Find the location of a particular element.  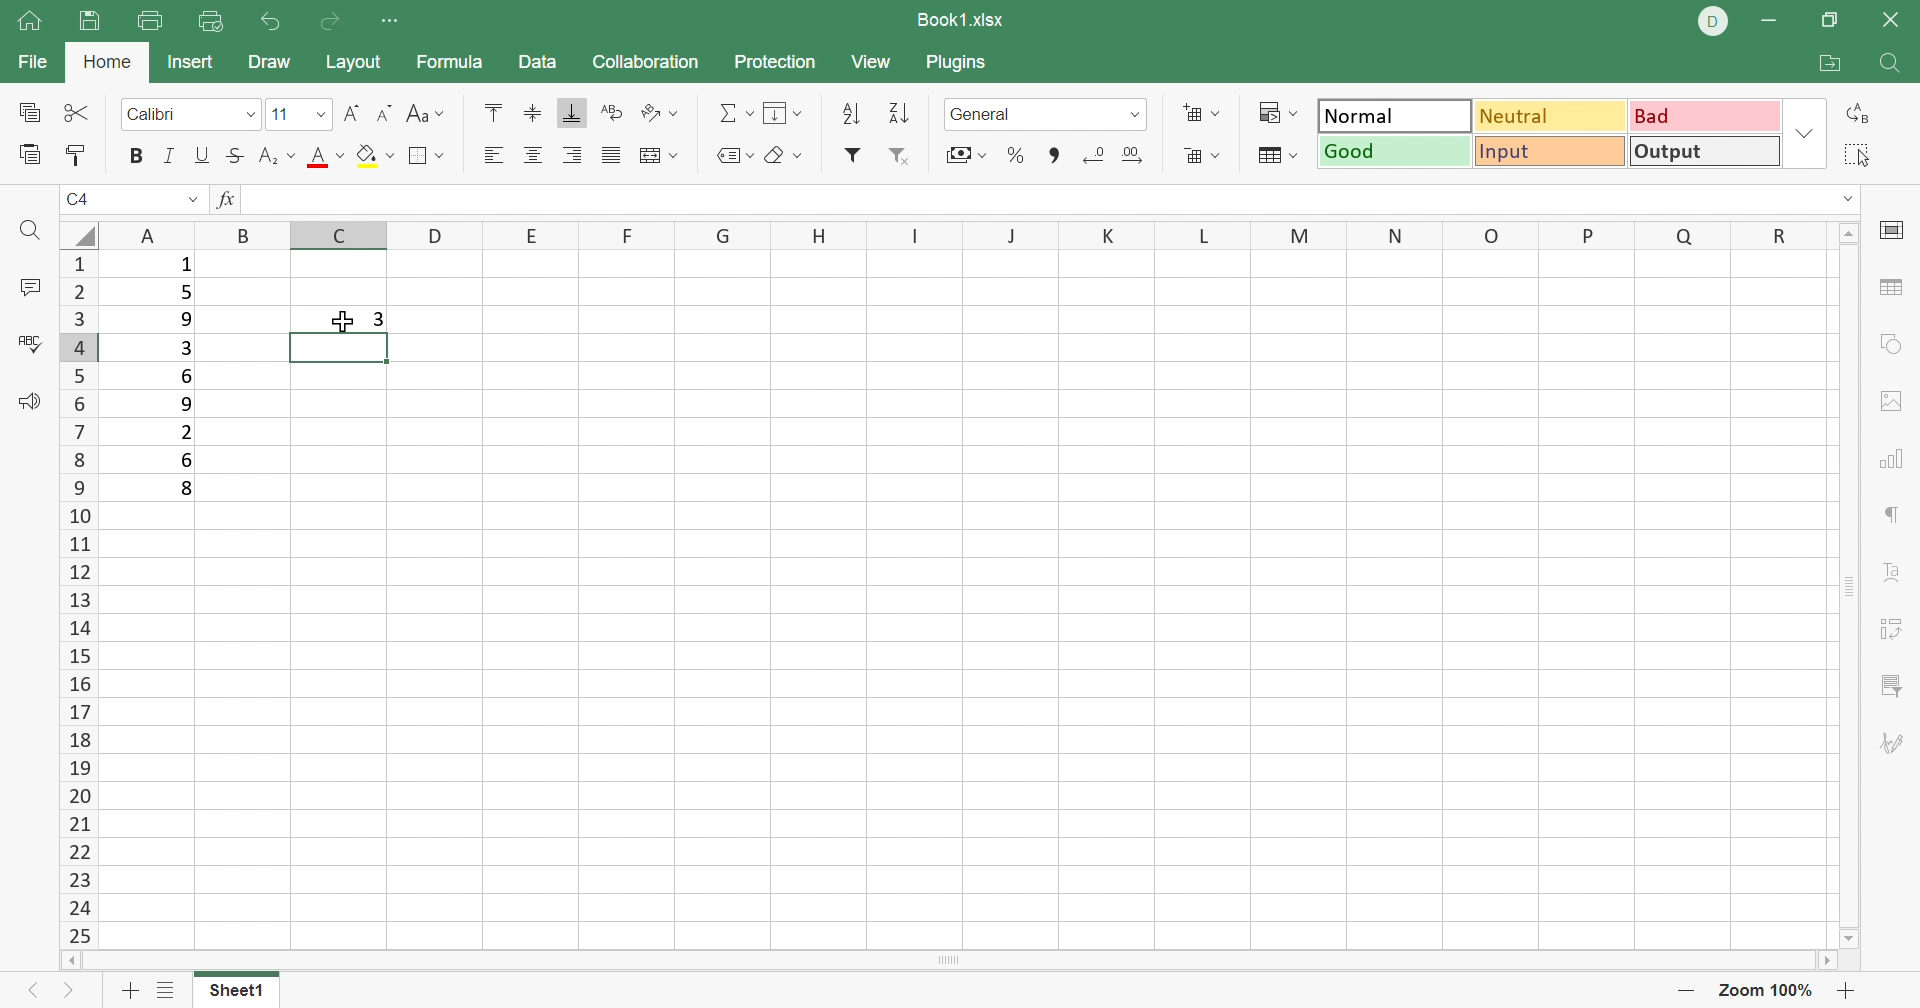

Paste is located at coordinates (29, 153).